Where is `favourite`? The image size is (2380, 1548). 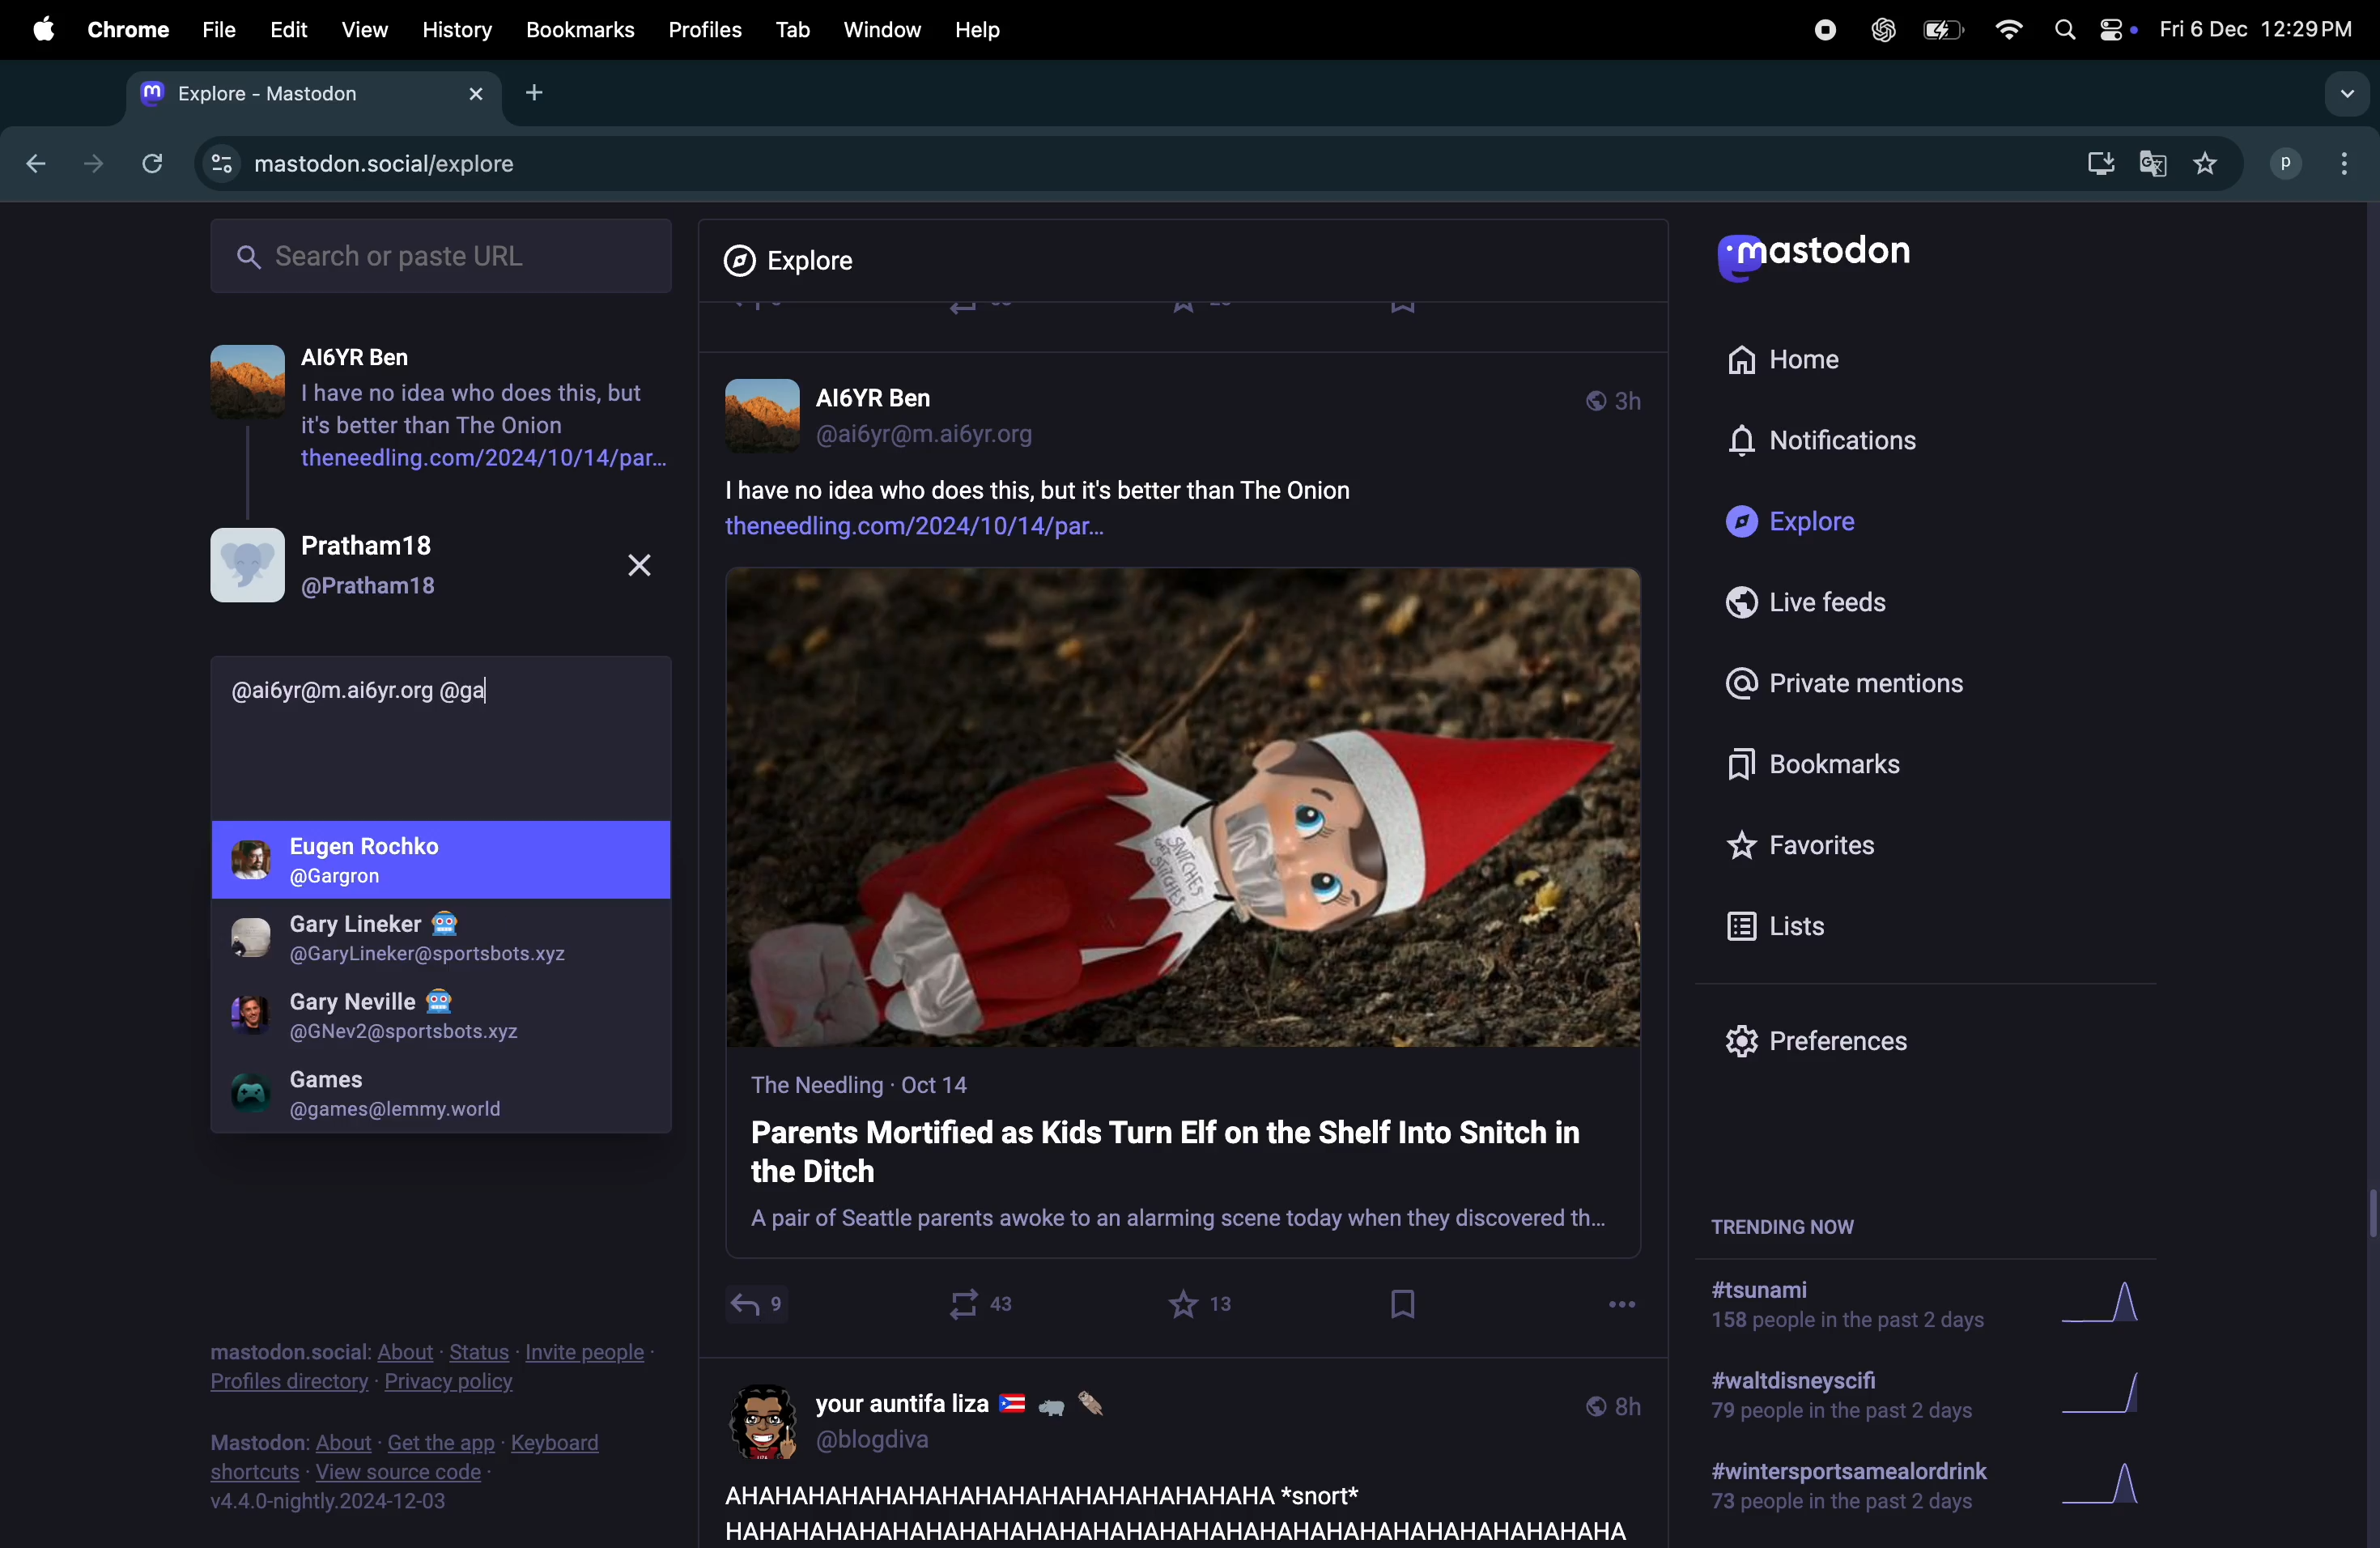
favourite is located at coordinates (1205, 1304).